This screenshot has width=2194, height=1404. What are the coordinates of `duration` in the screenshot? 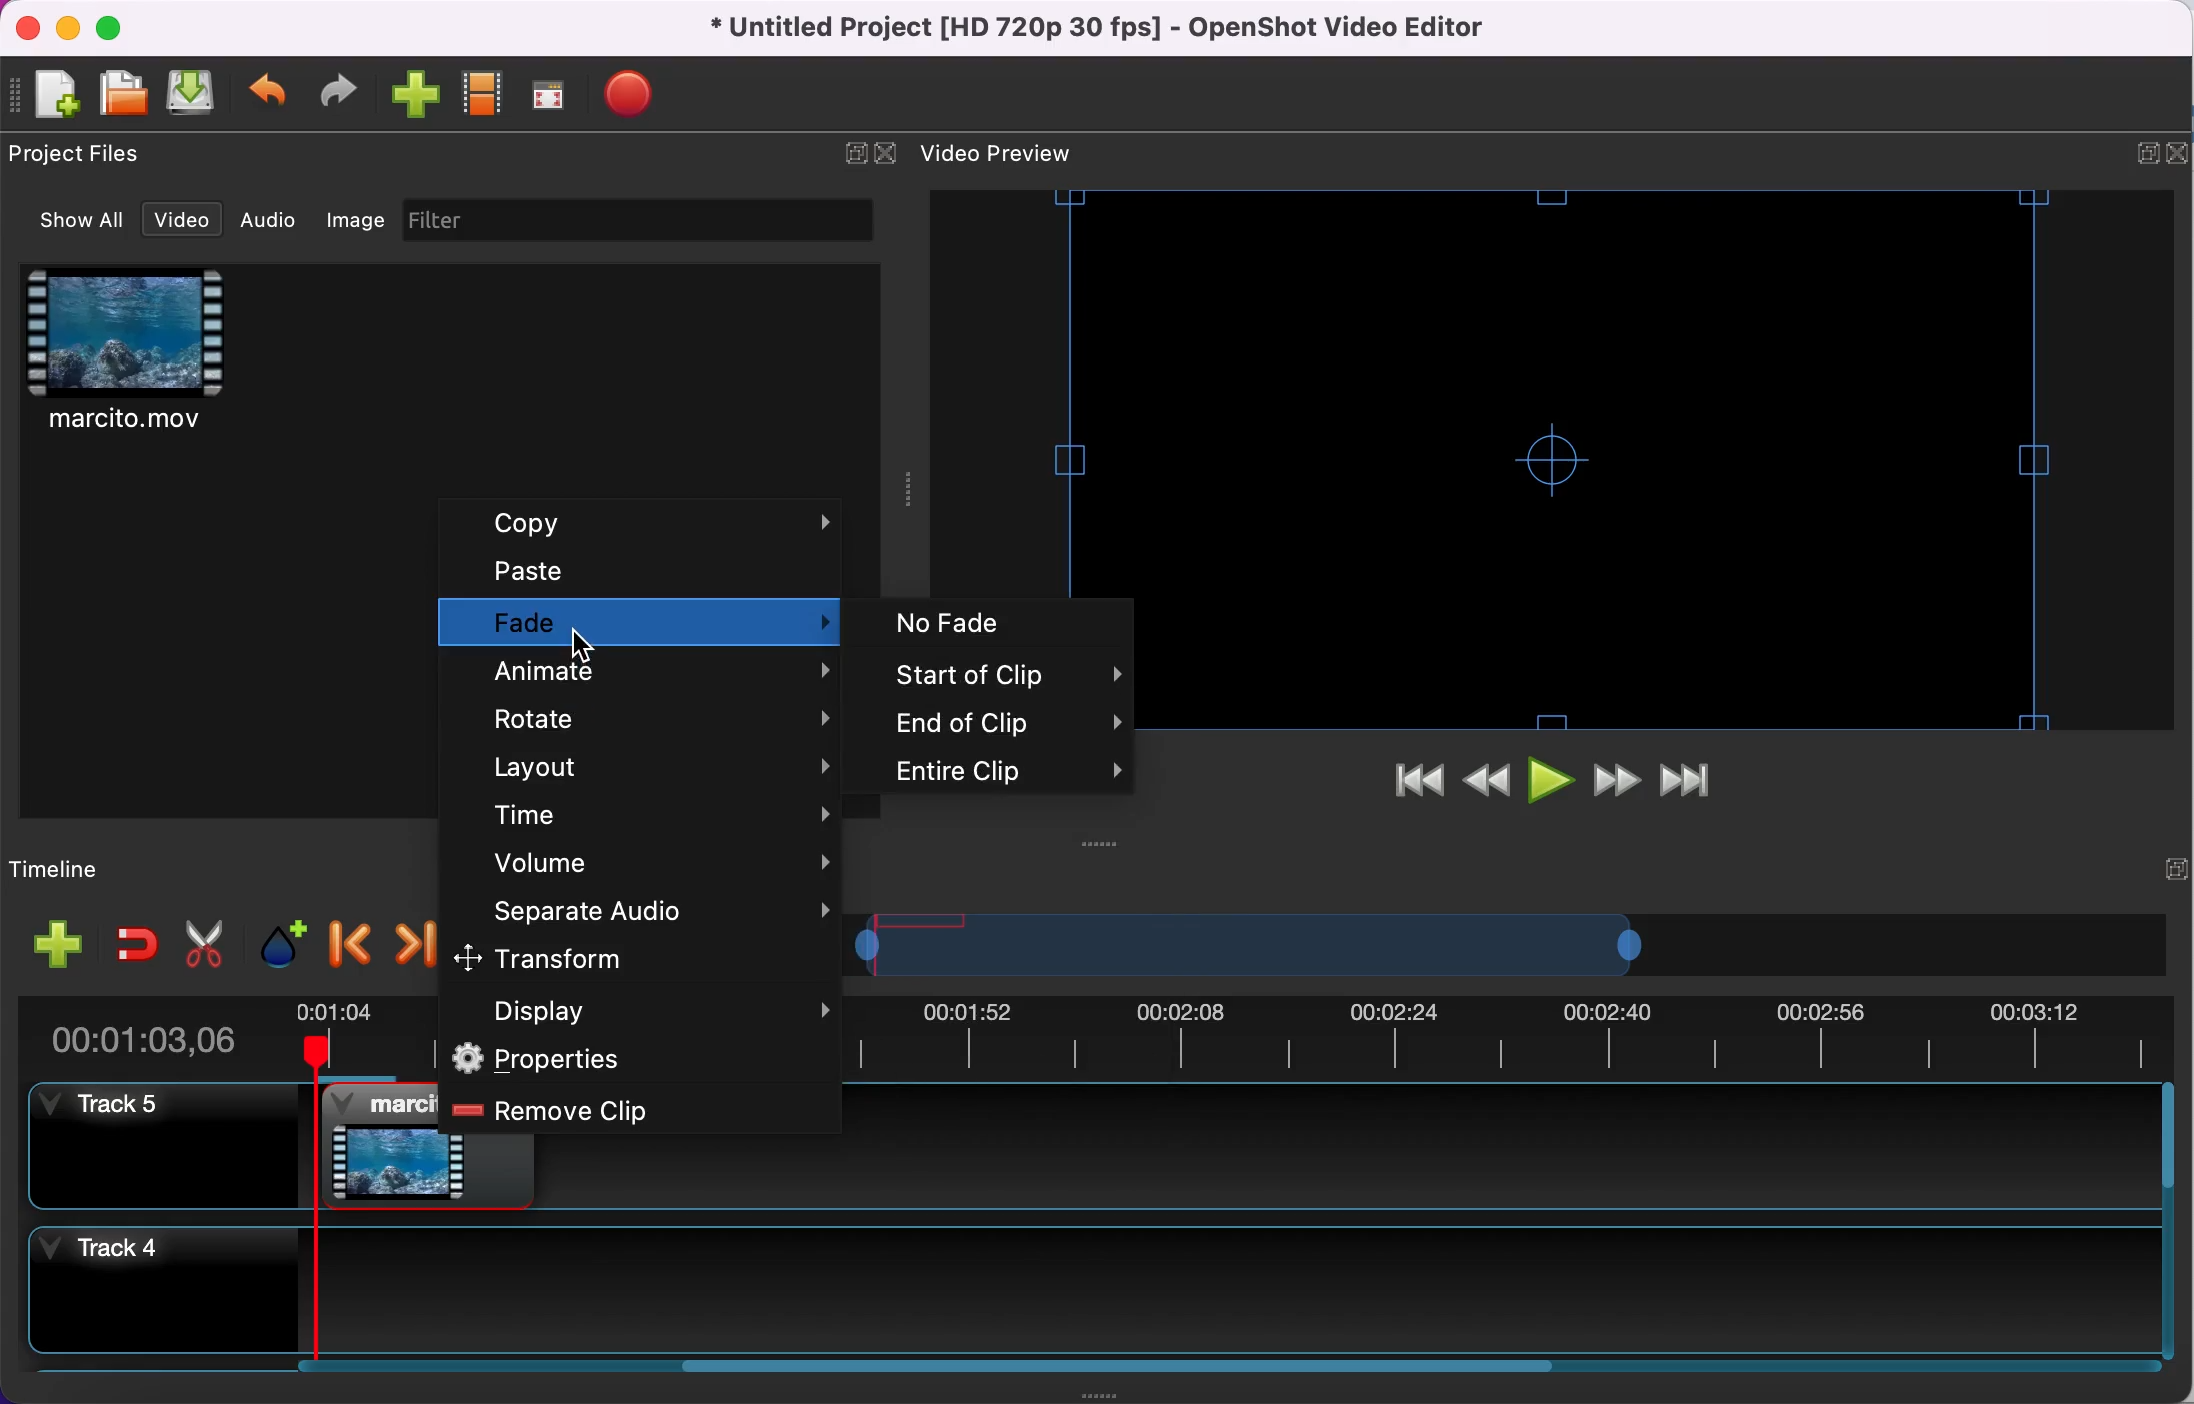 It's located at (152, 1040).